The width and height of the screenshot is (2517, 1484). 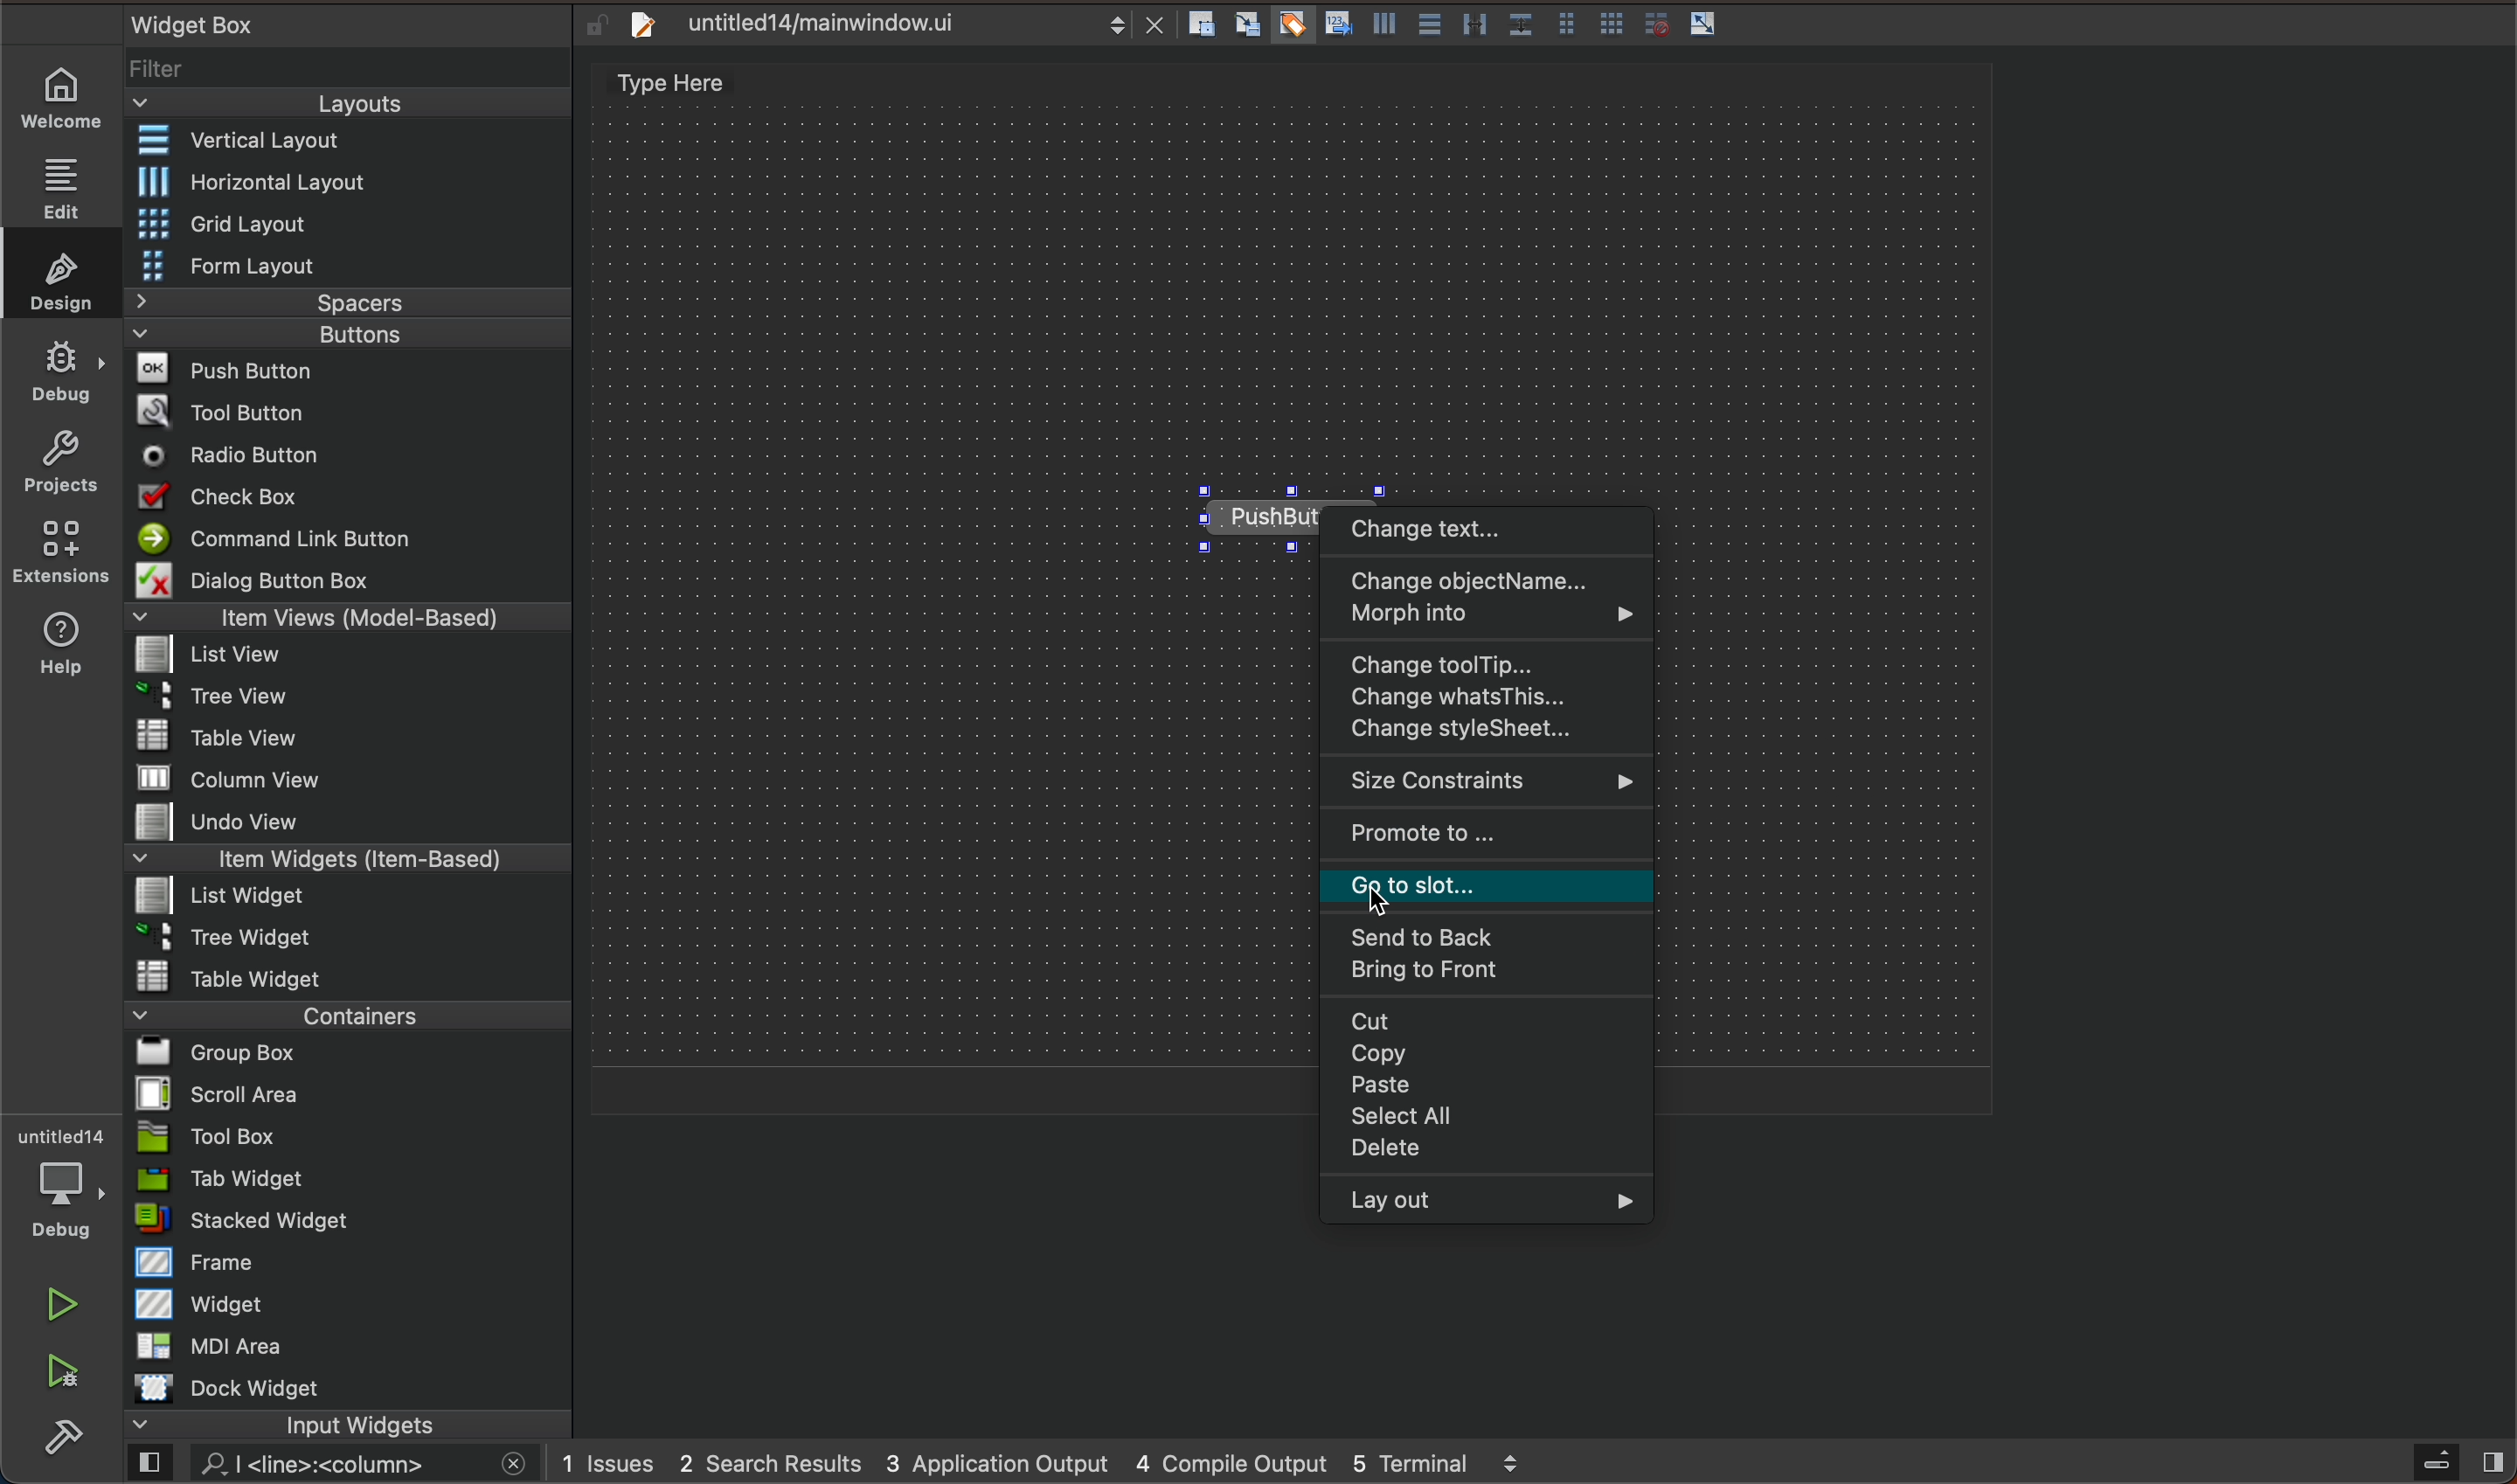 I want to click on stylesheet, so click(x=1483, y=731).